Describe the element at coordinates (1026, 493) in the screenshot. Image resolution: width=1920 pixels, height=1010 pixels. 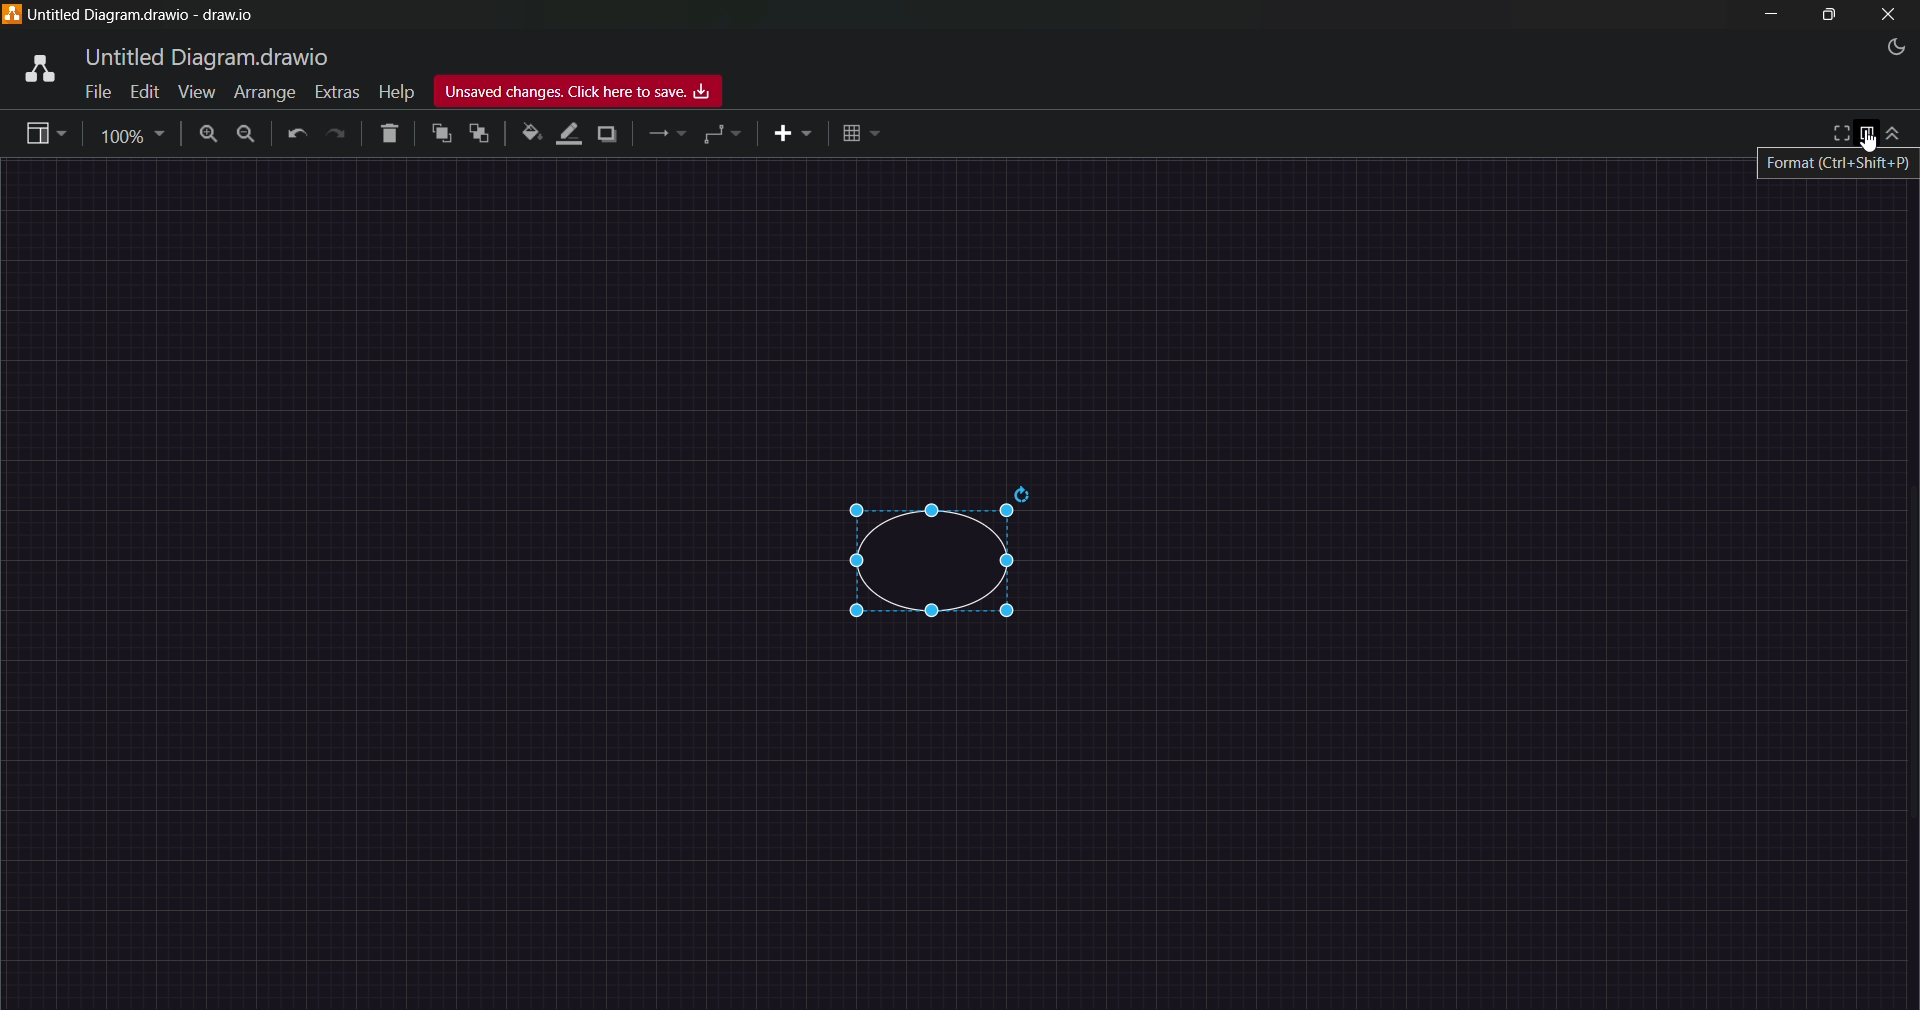
I see `rotate current diagram` at that location.